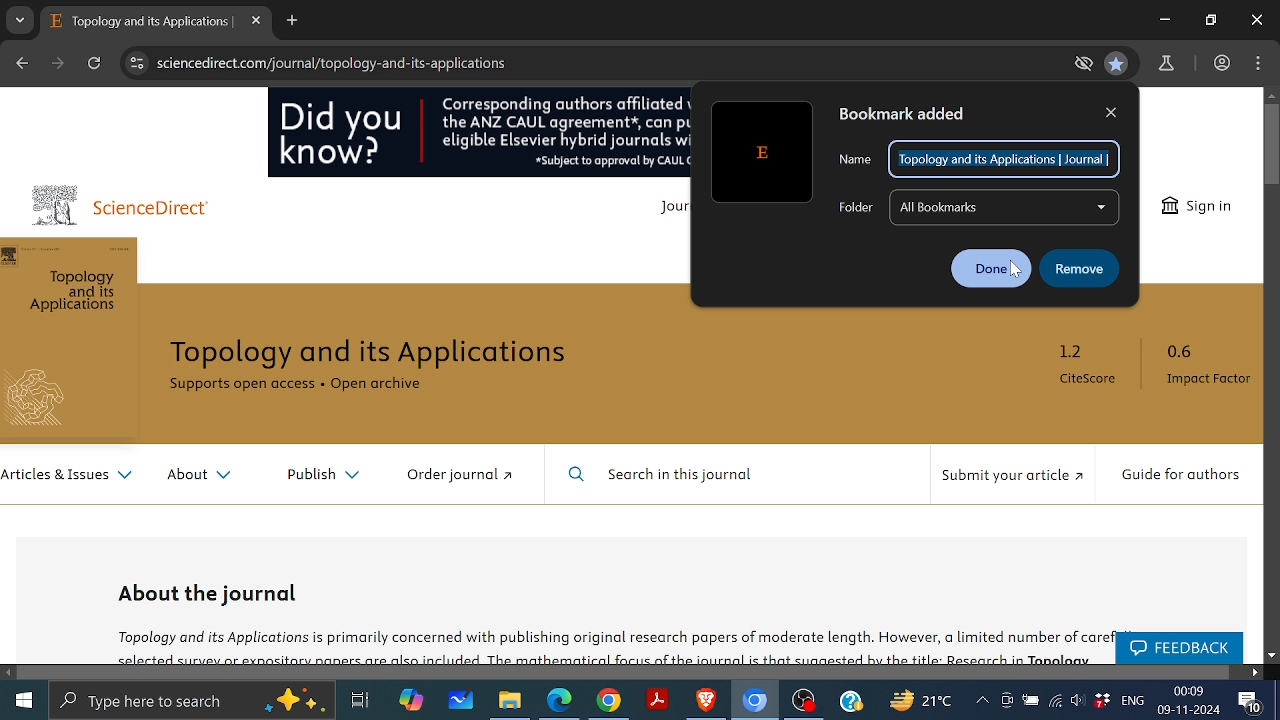 This screenshot has height=720, width=1280. Describe the element at coordinates (21, 700) in the screenshot. I see `start` at that location.